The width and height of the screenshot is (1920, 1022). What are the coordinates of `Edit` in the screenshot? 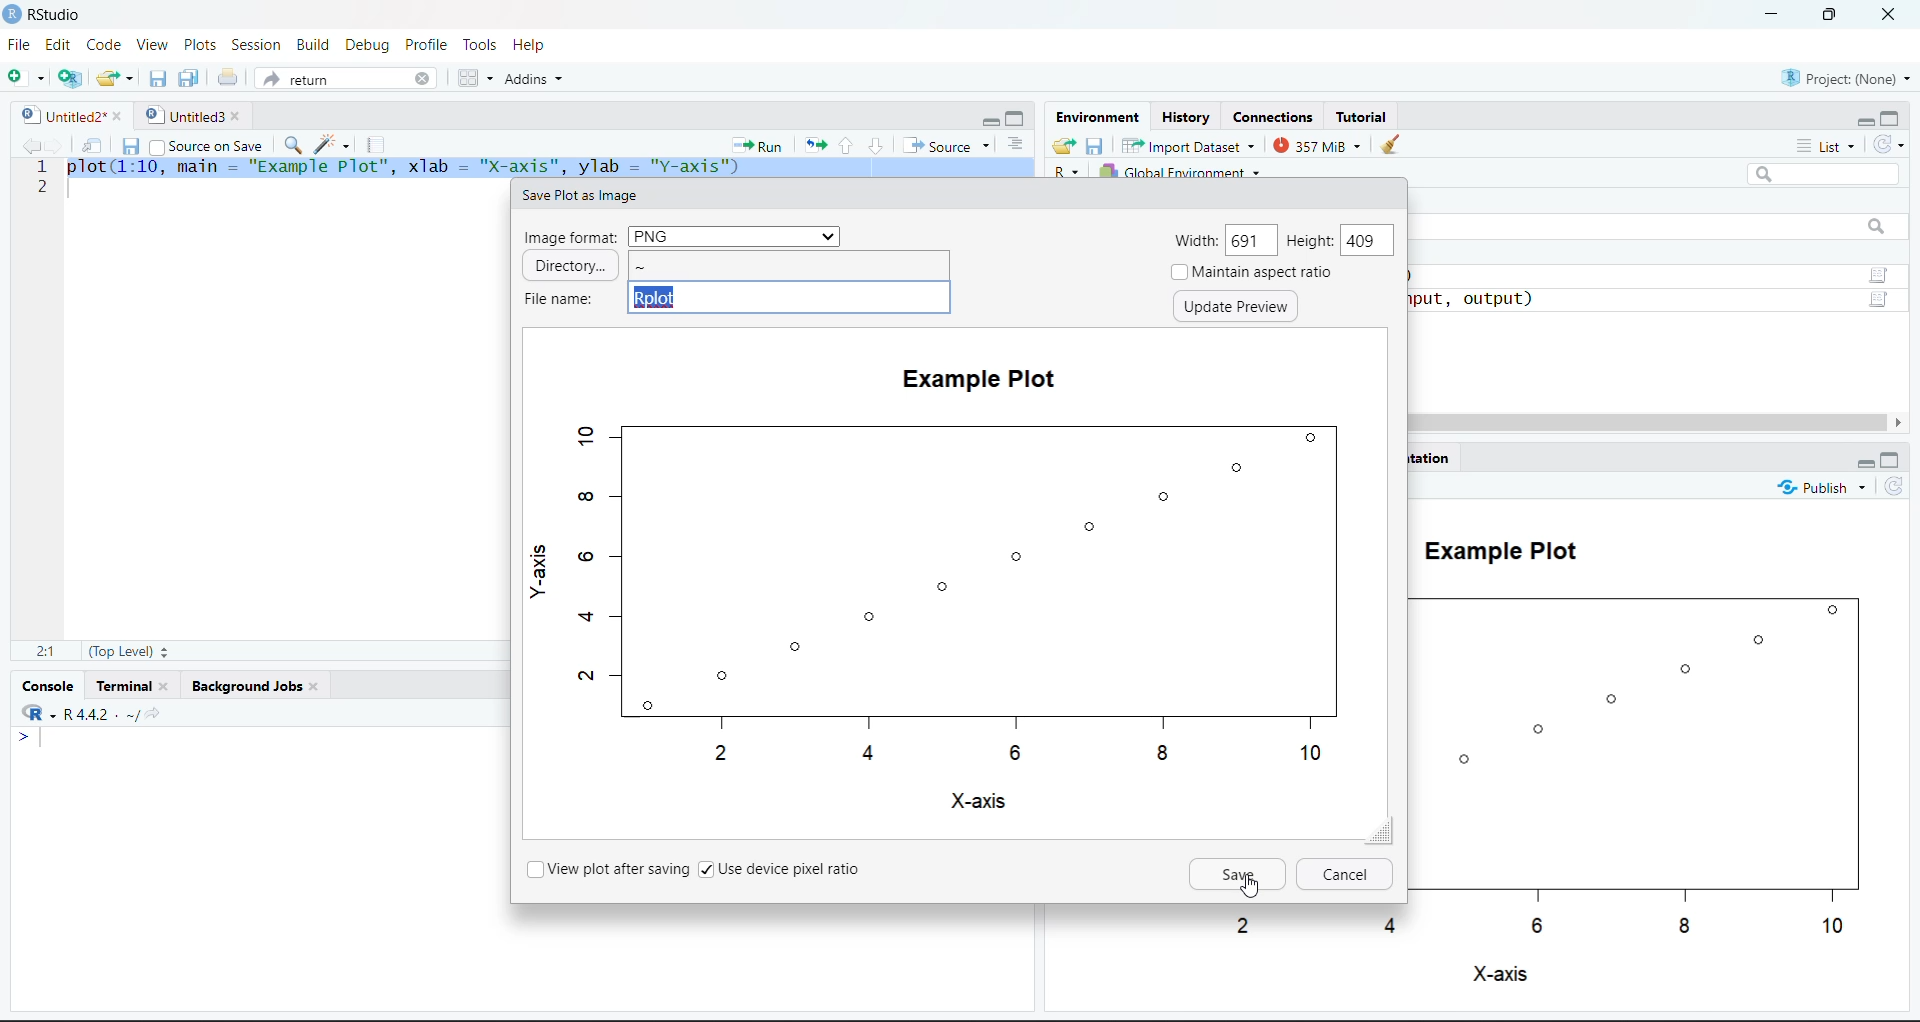 It's located at (58, 45).